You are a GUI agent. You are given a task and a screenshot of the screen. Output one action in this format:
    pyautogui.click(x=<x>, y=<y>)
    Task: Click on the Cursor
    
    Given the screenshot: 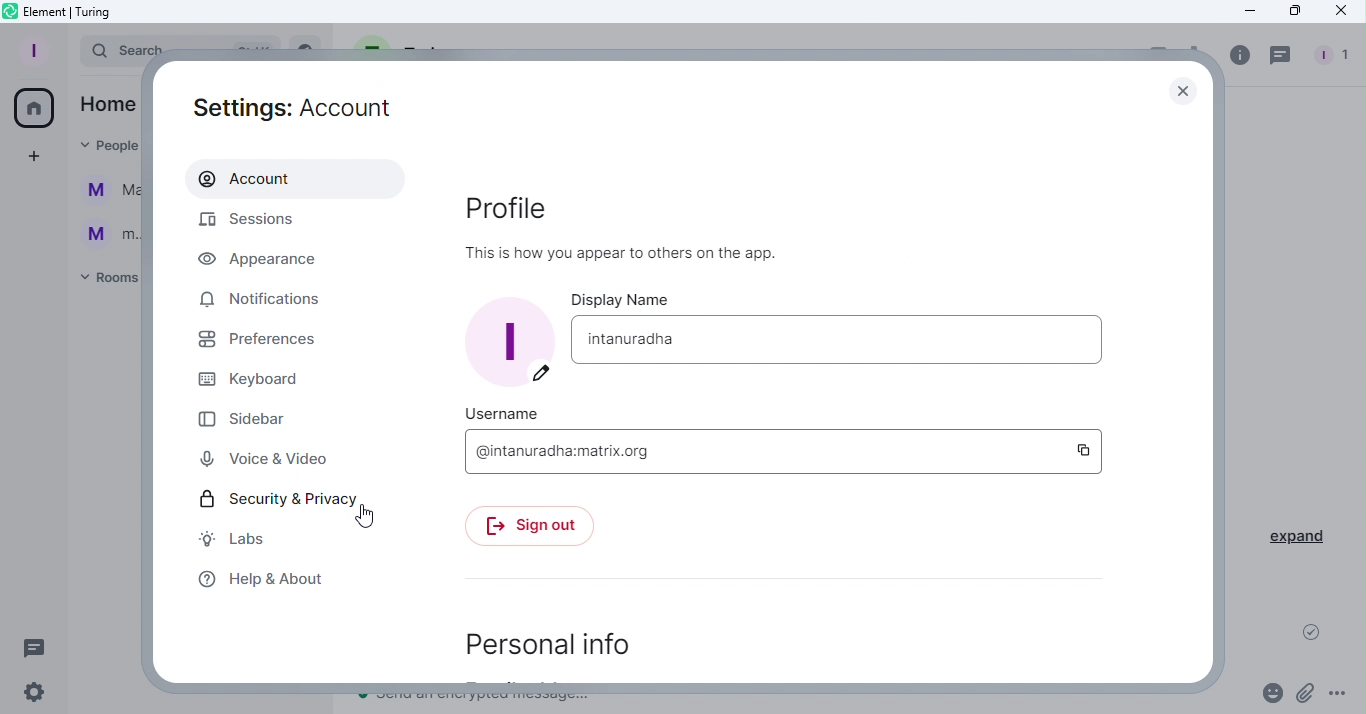 What is the action you would take?
    pyautogui.click(x=365, y=519)
    